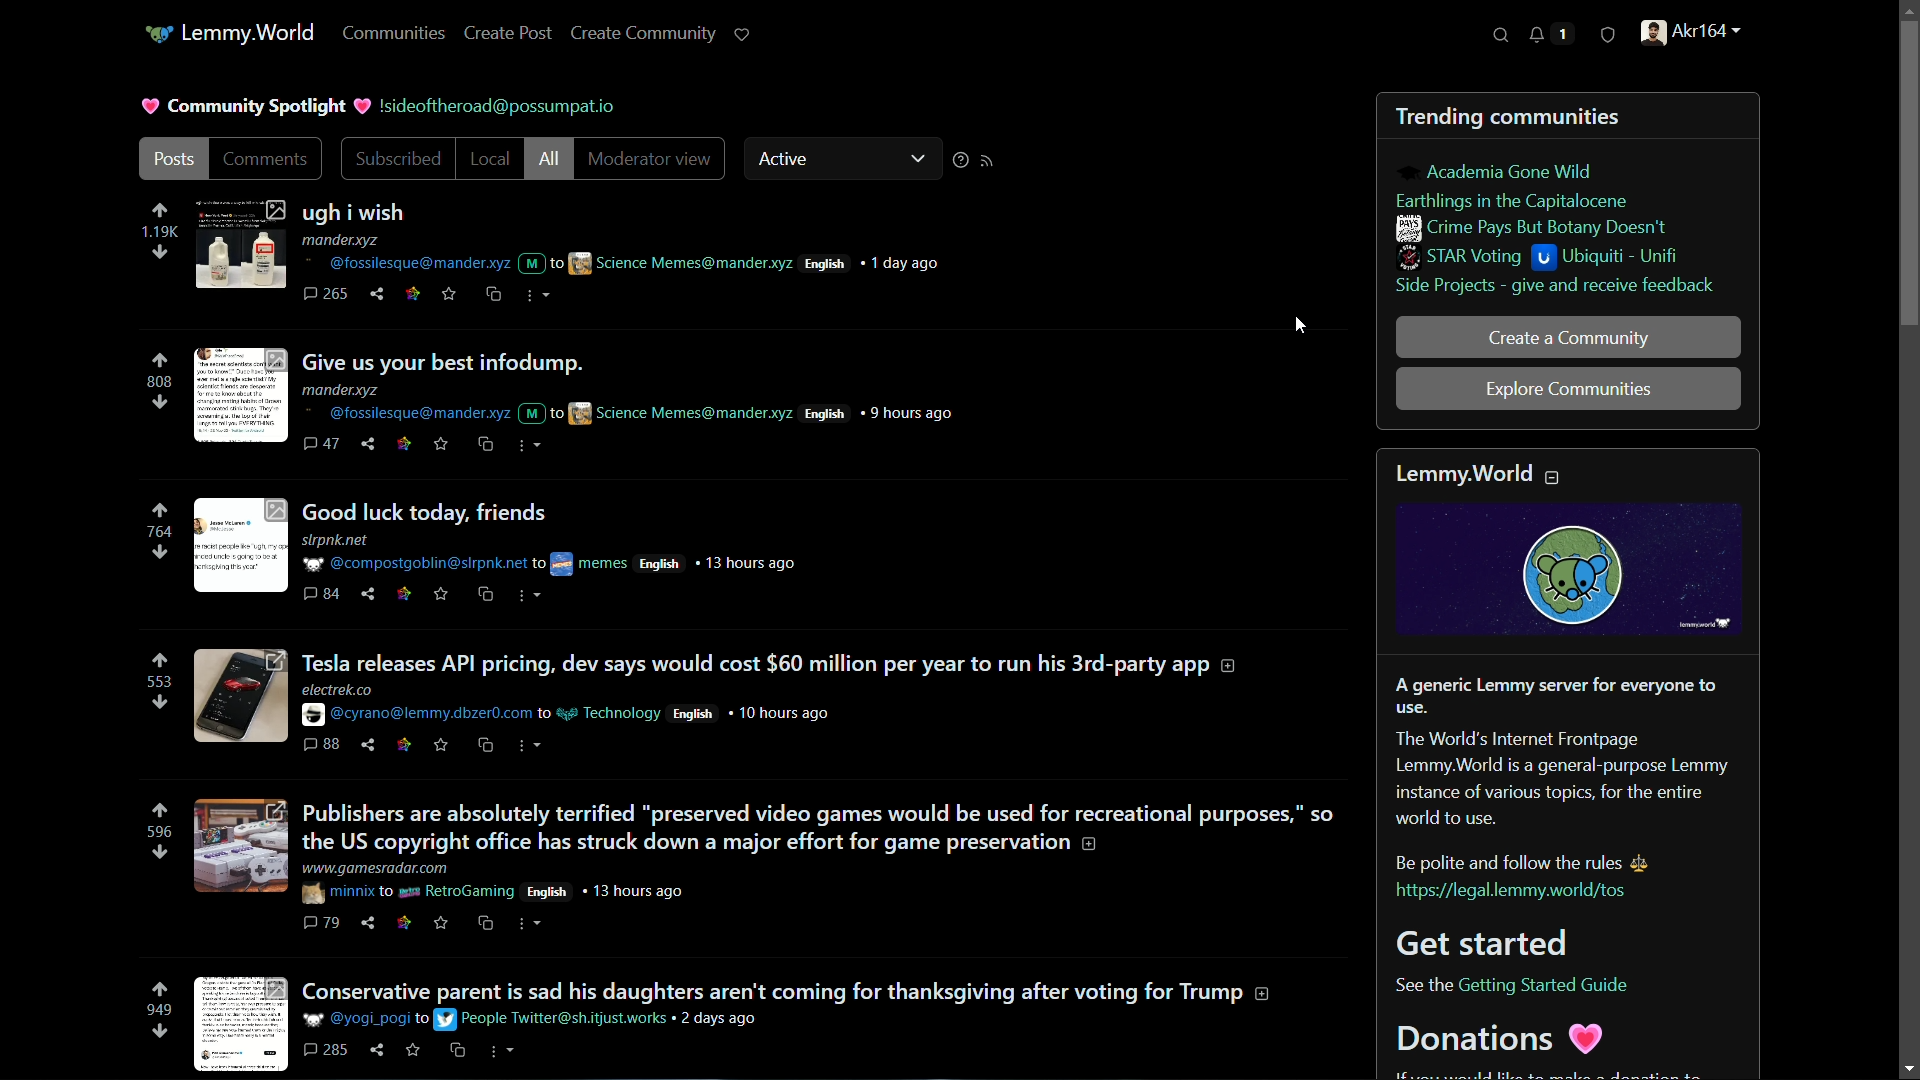  Describe the element at coordinates (439, 747) in the screenshot. I see `save` at that location.